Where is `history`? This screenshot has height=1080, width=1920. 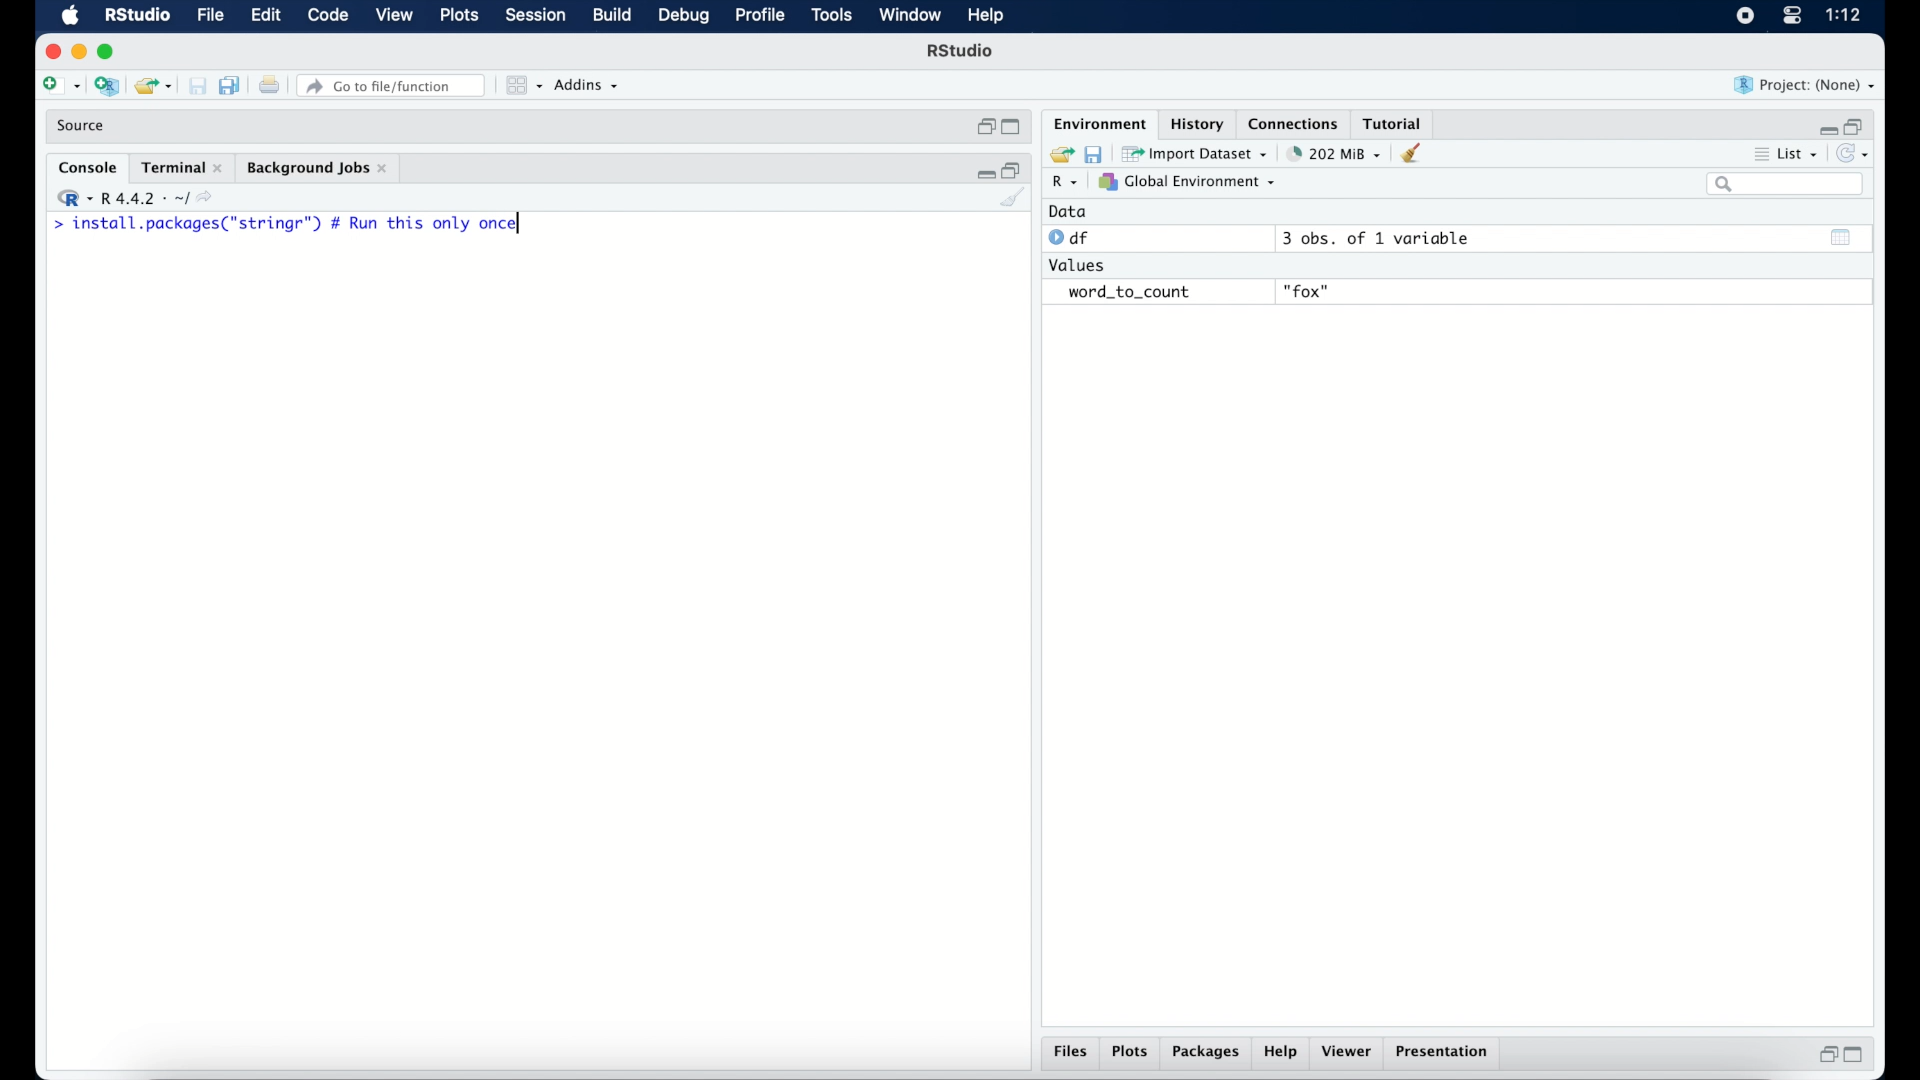
history is located at coordinates (1195, 124).